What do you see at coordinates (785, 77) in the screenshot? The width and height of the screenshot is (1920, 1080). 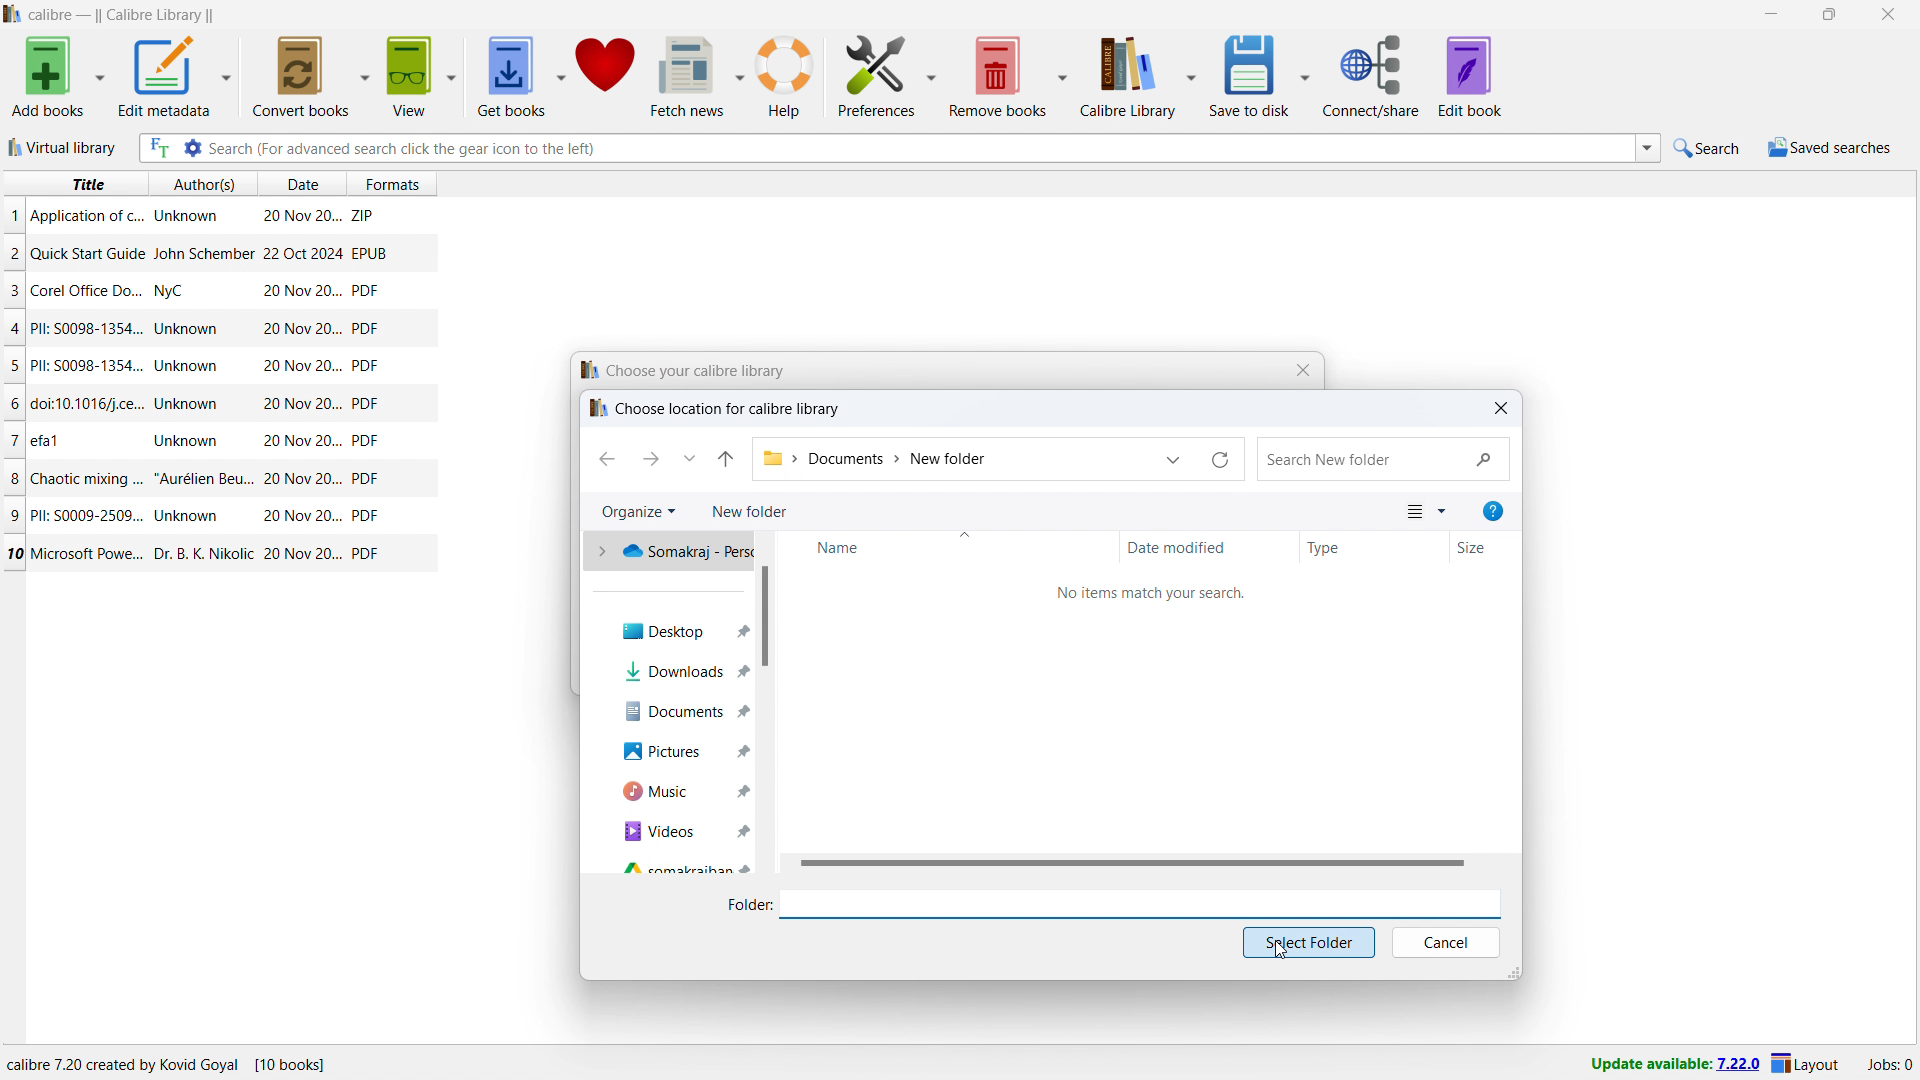 I see `help` at bounding box center [785, 77].